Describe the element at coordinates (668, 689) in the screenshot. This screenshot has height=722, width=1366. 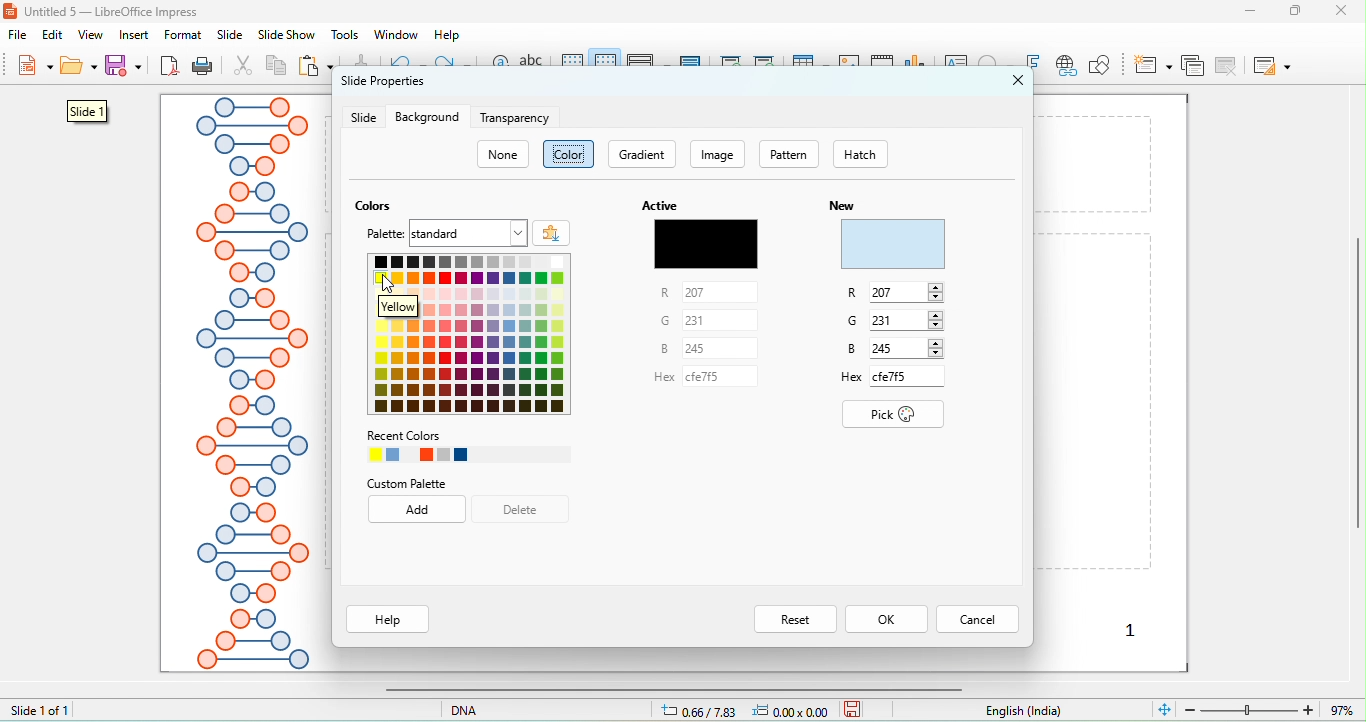
I see `horizontal scroll bar` at that location.